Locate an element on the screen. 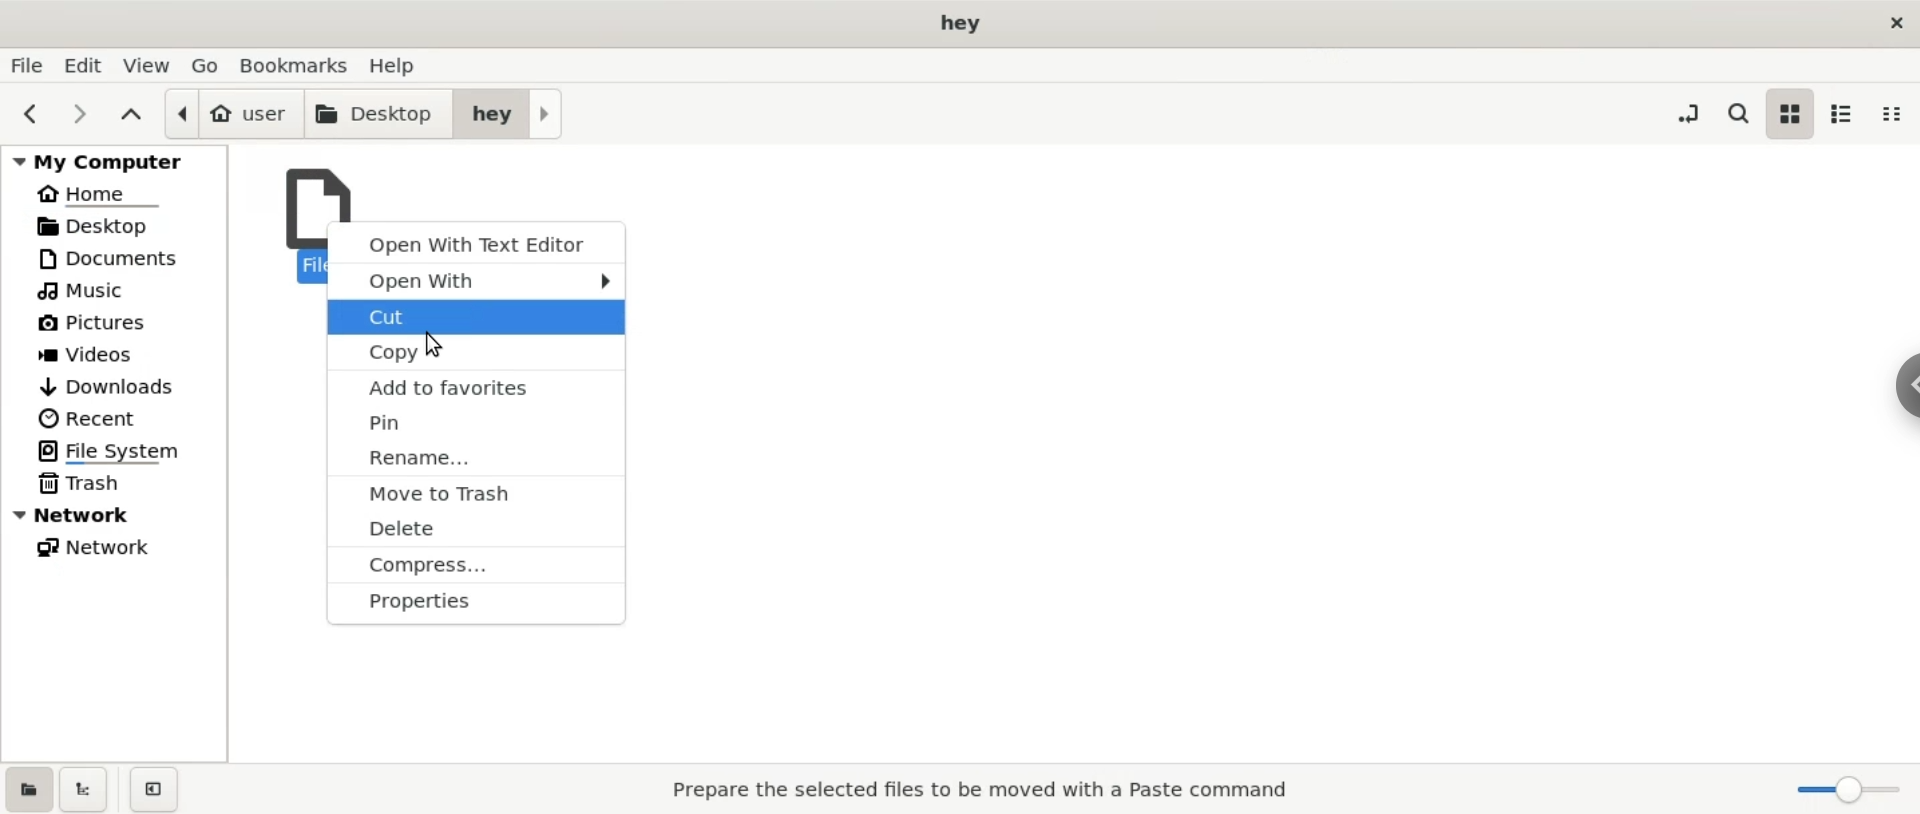 The image size is (1920, 814). show places is located at coordinates (28, 788).